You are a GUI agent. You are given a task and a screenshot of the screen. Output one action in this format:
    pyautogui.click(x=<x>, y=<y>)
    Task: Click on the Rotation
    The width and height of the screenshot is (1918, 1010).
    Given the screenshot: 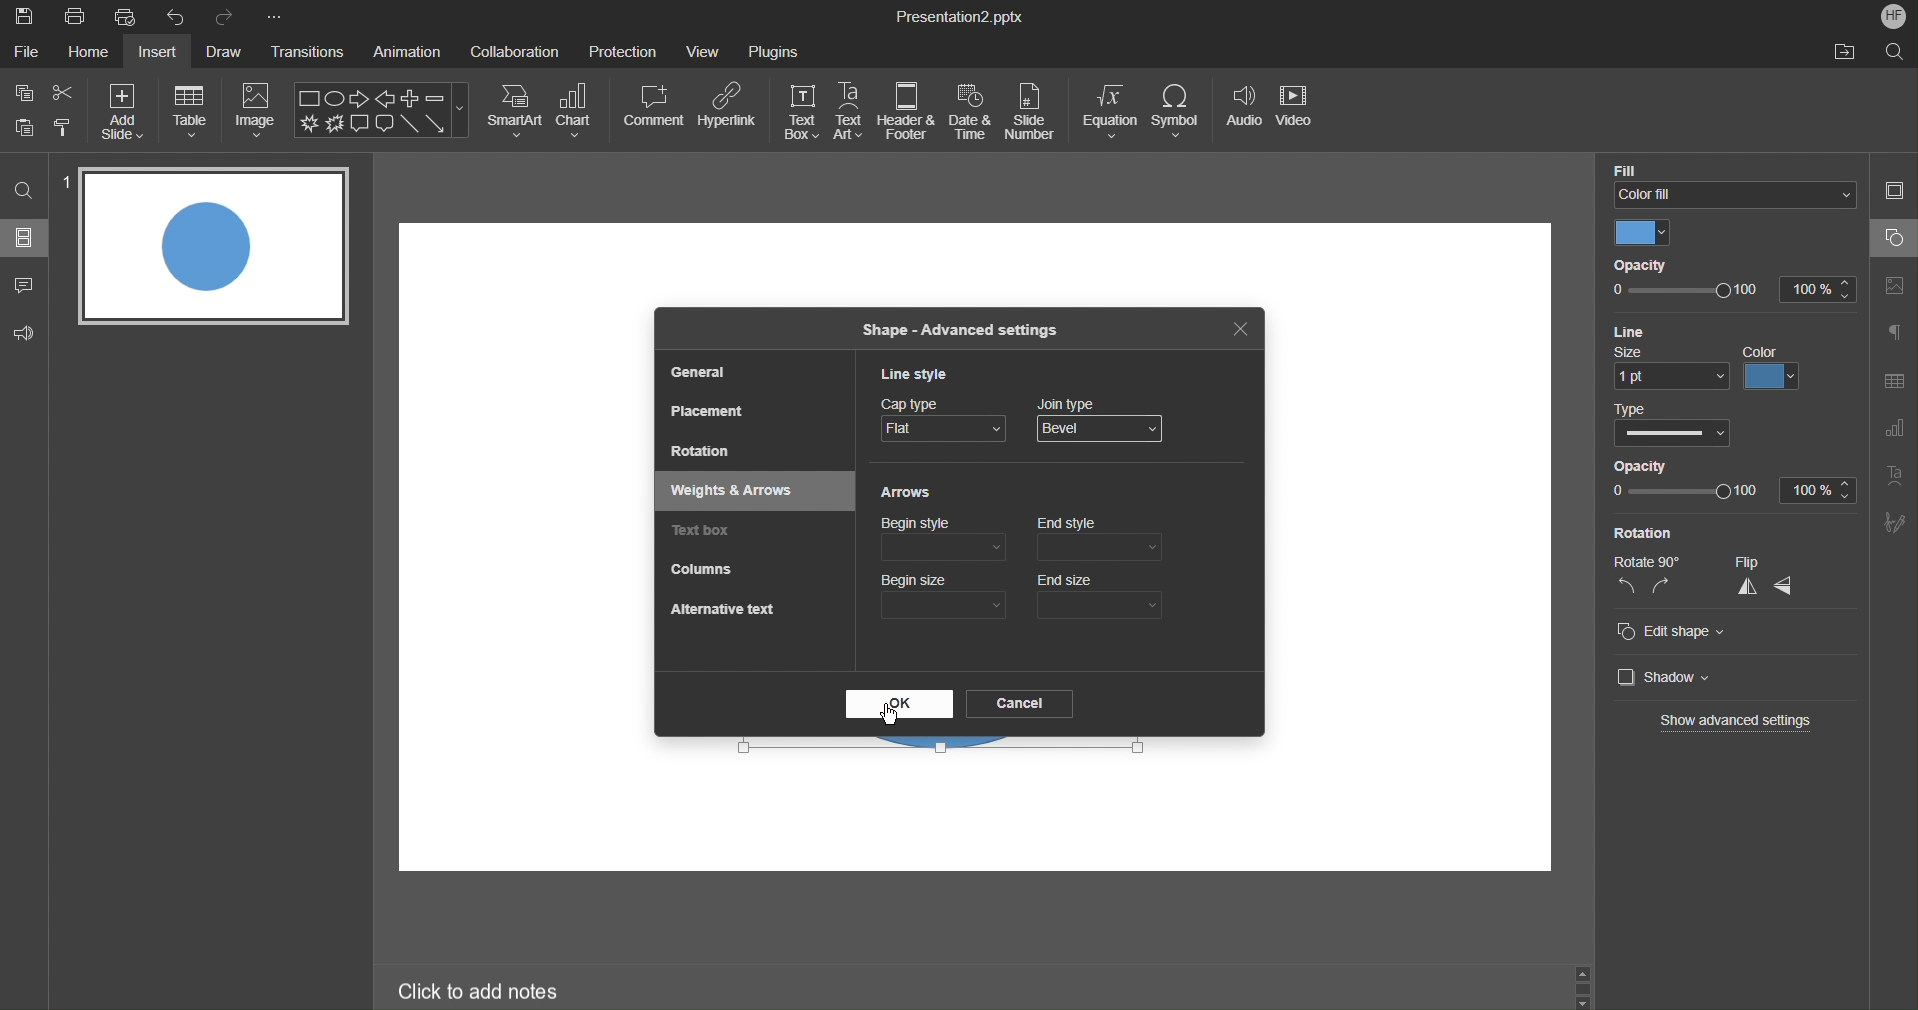 What is the action you would take?
    pyautogui.click(x=705, y=455)
    